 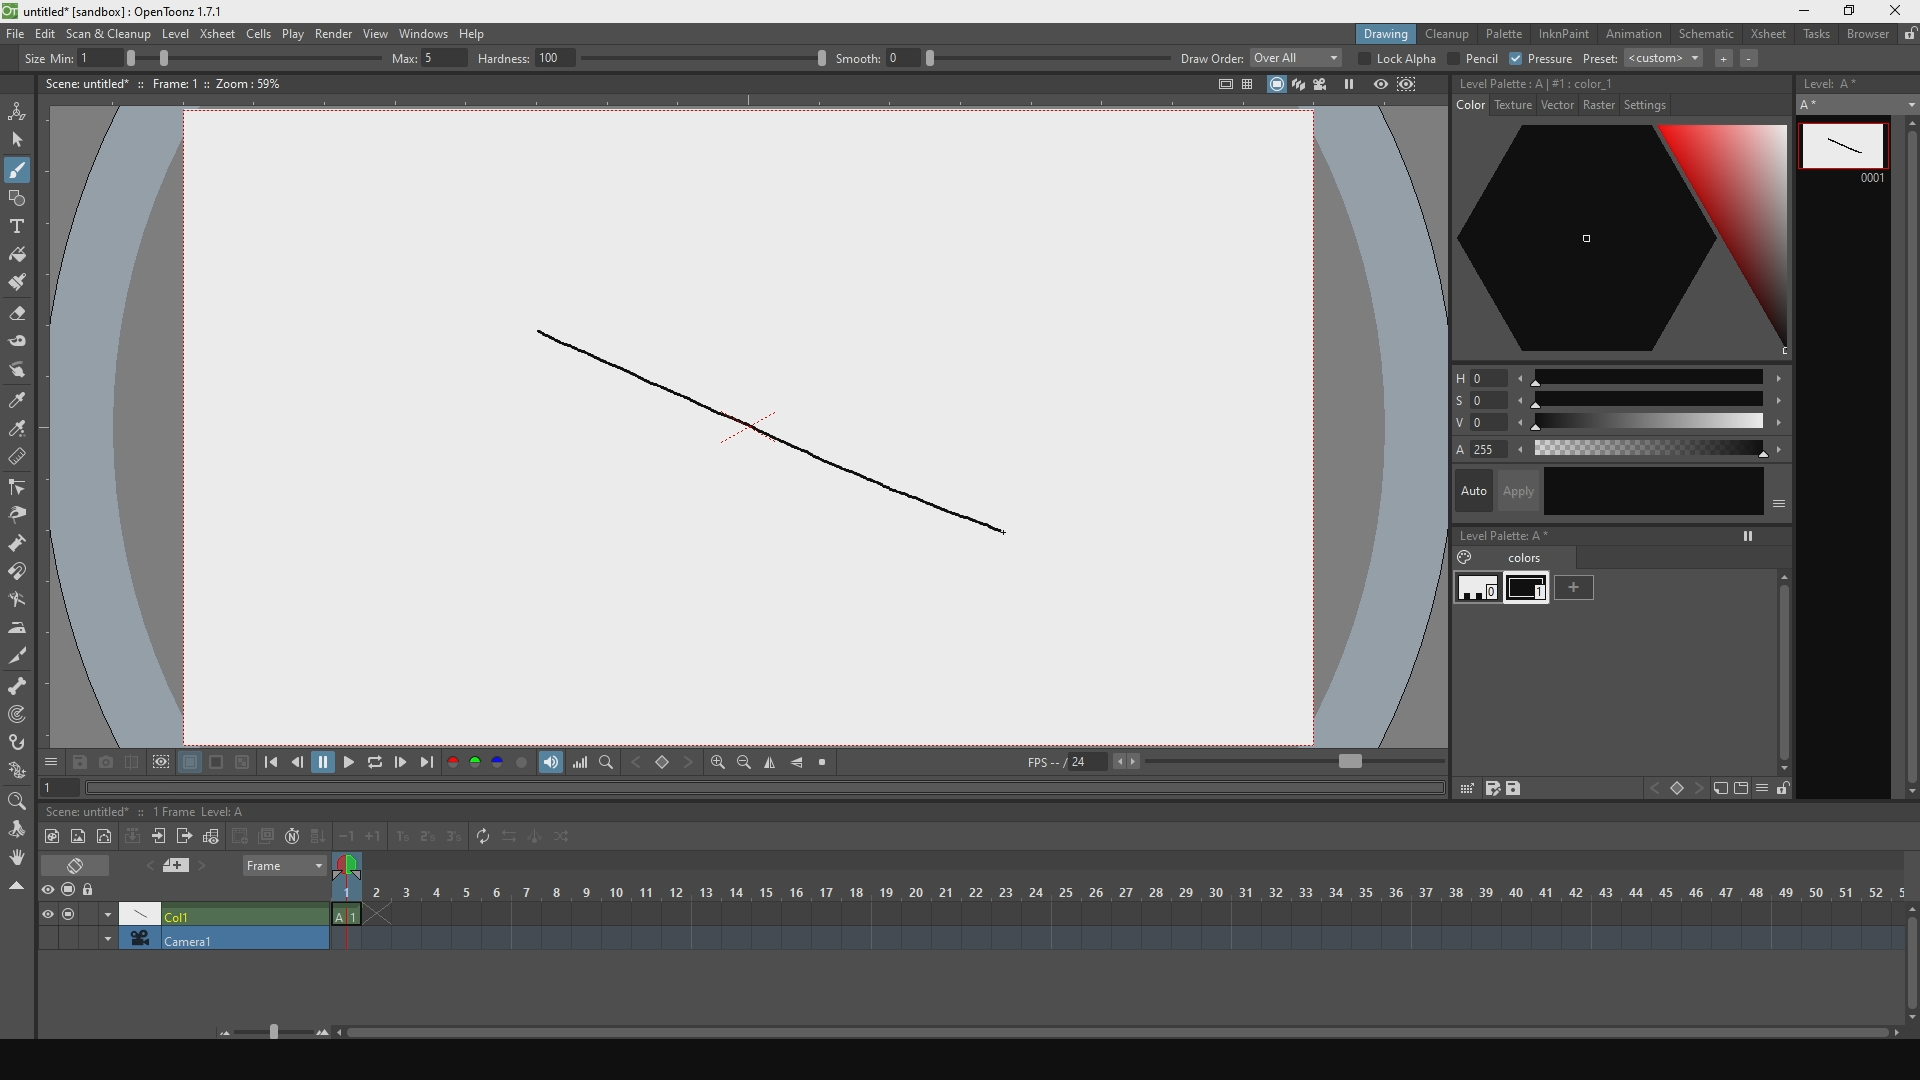 What do you see at coordinates (1543, 59) in the screenshot?
I see `pressure` at bounding box center [1543, 59].